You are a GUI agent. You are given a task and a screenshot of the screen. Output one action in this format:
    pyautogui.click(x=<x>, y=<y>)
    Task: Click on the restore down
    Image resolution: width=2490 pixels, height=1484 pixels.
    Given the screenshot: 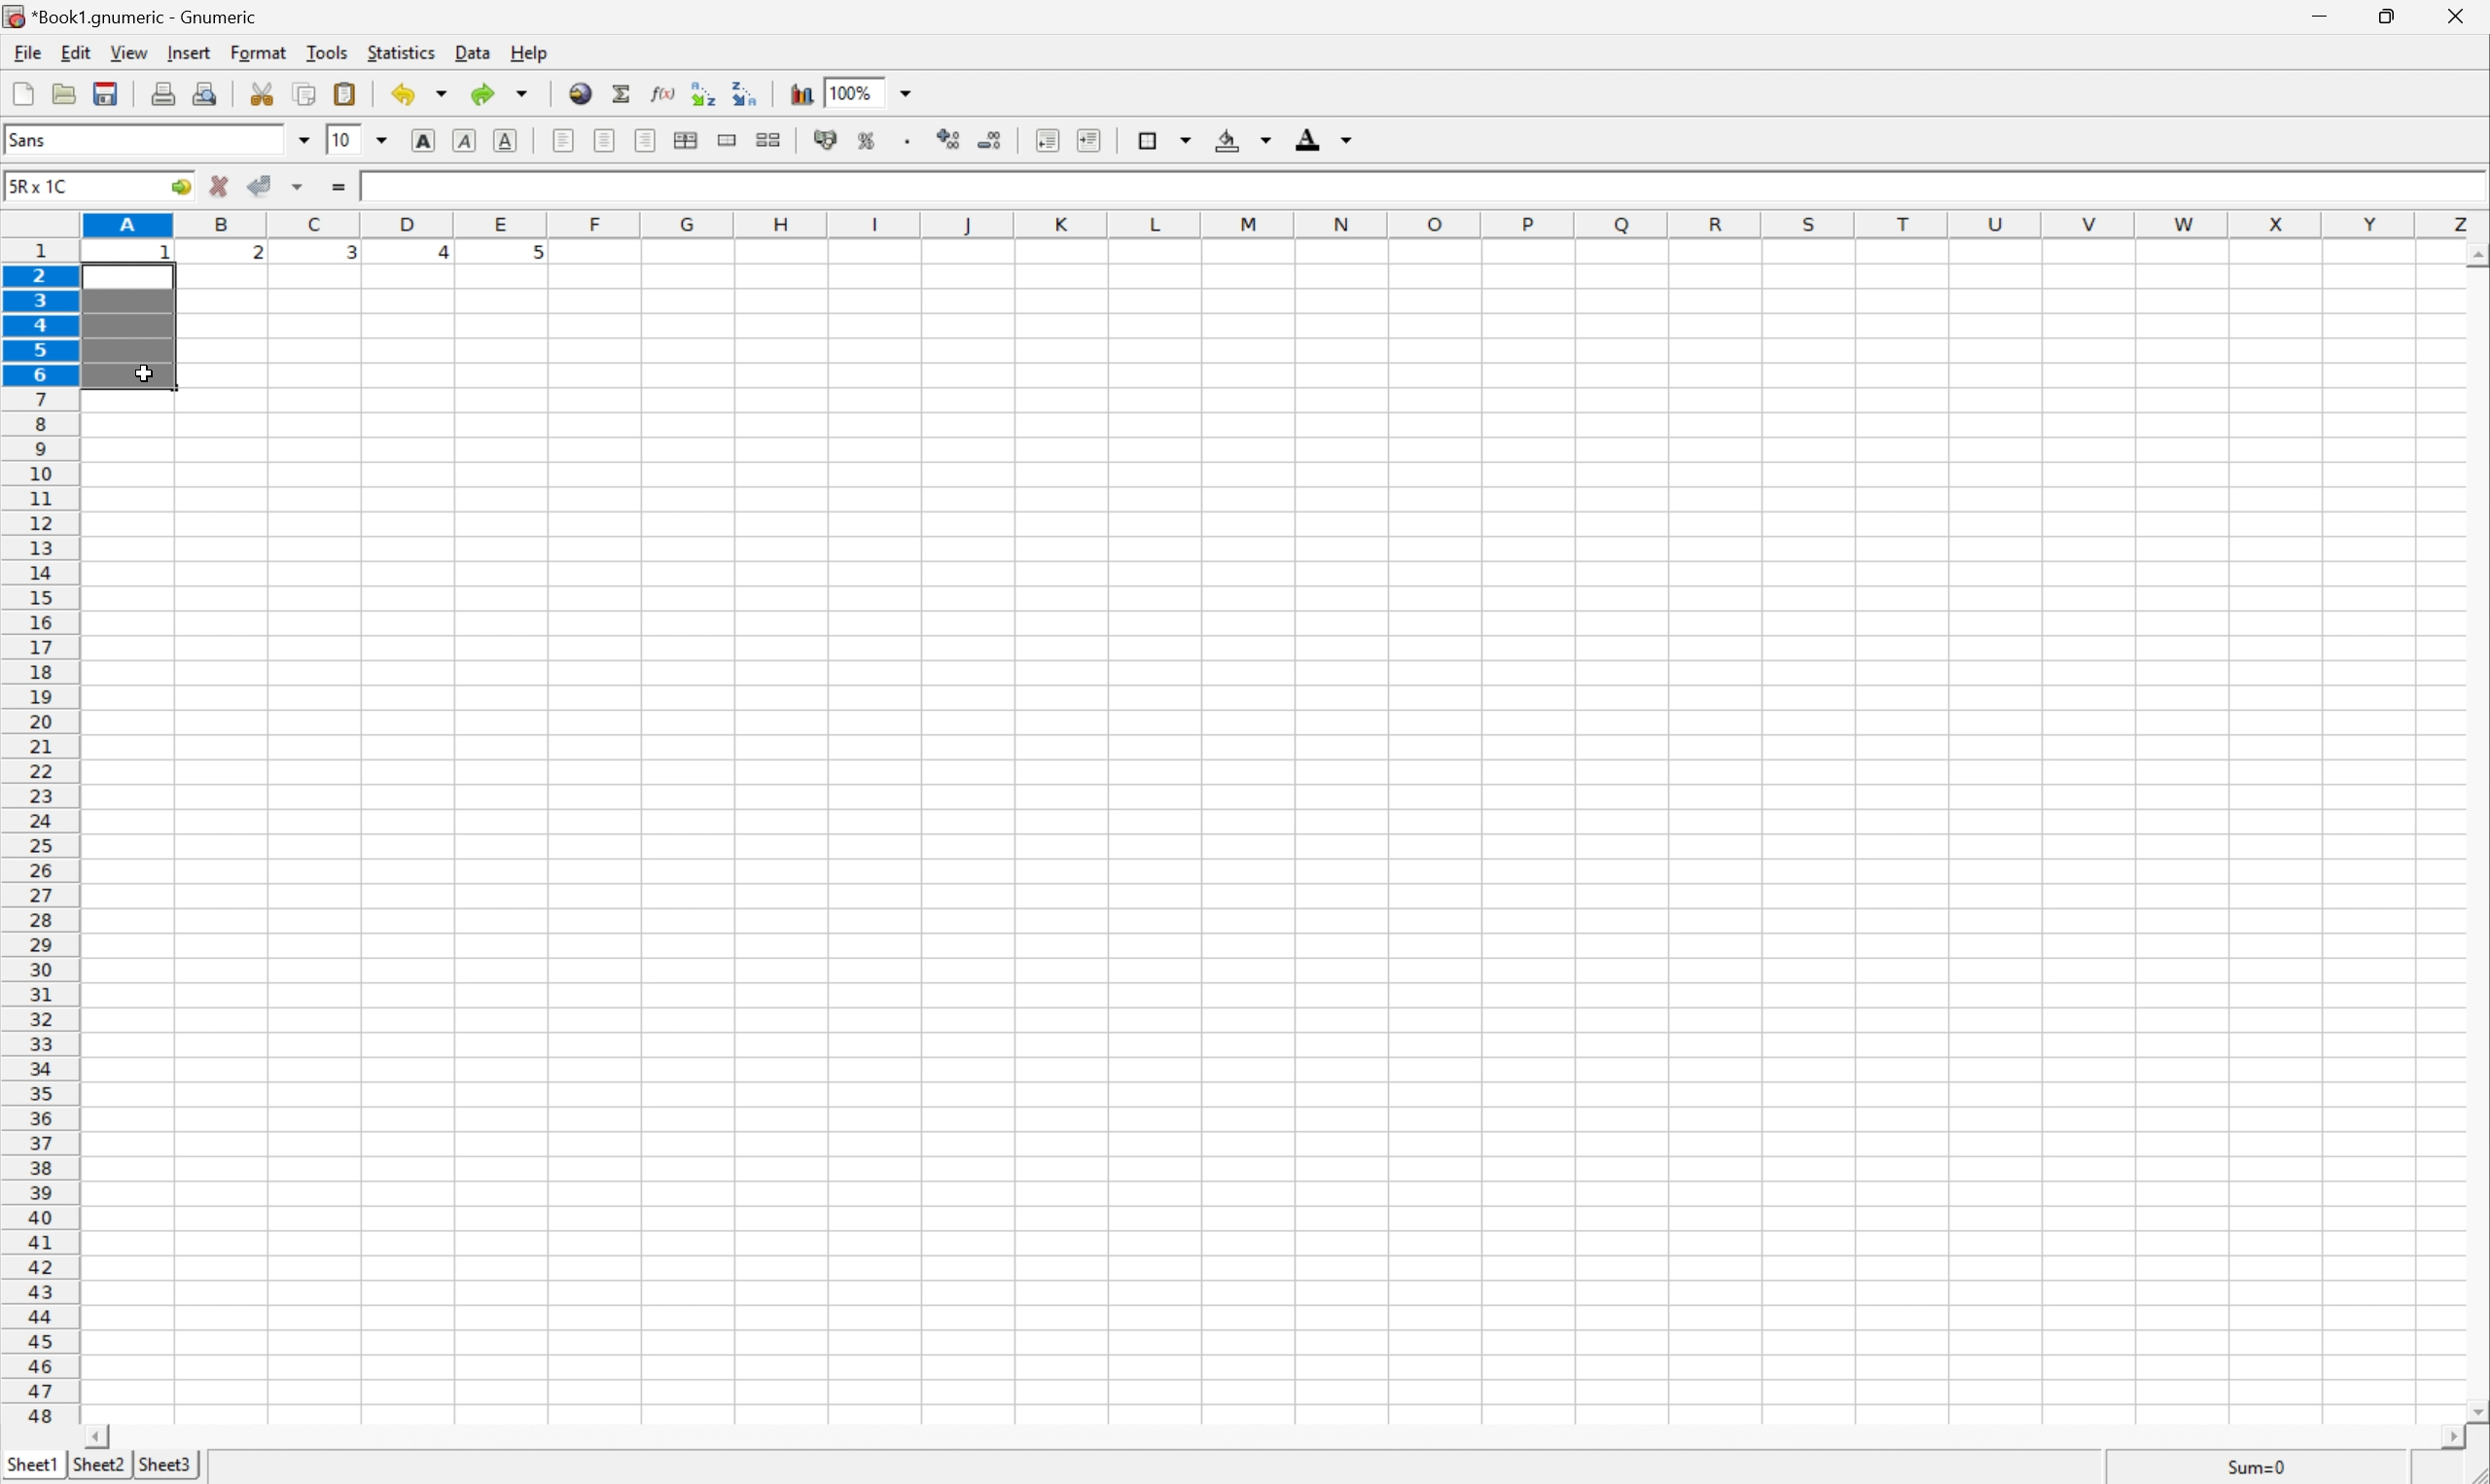 What is the action you would take?
    pyautogui.click(x=2392, y=15)
    